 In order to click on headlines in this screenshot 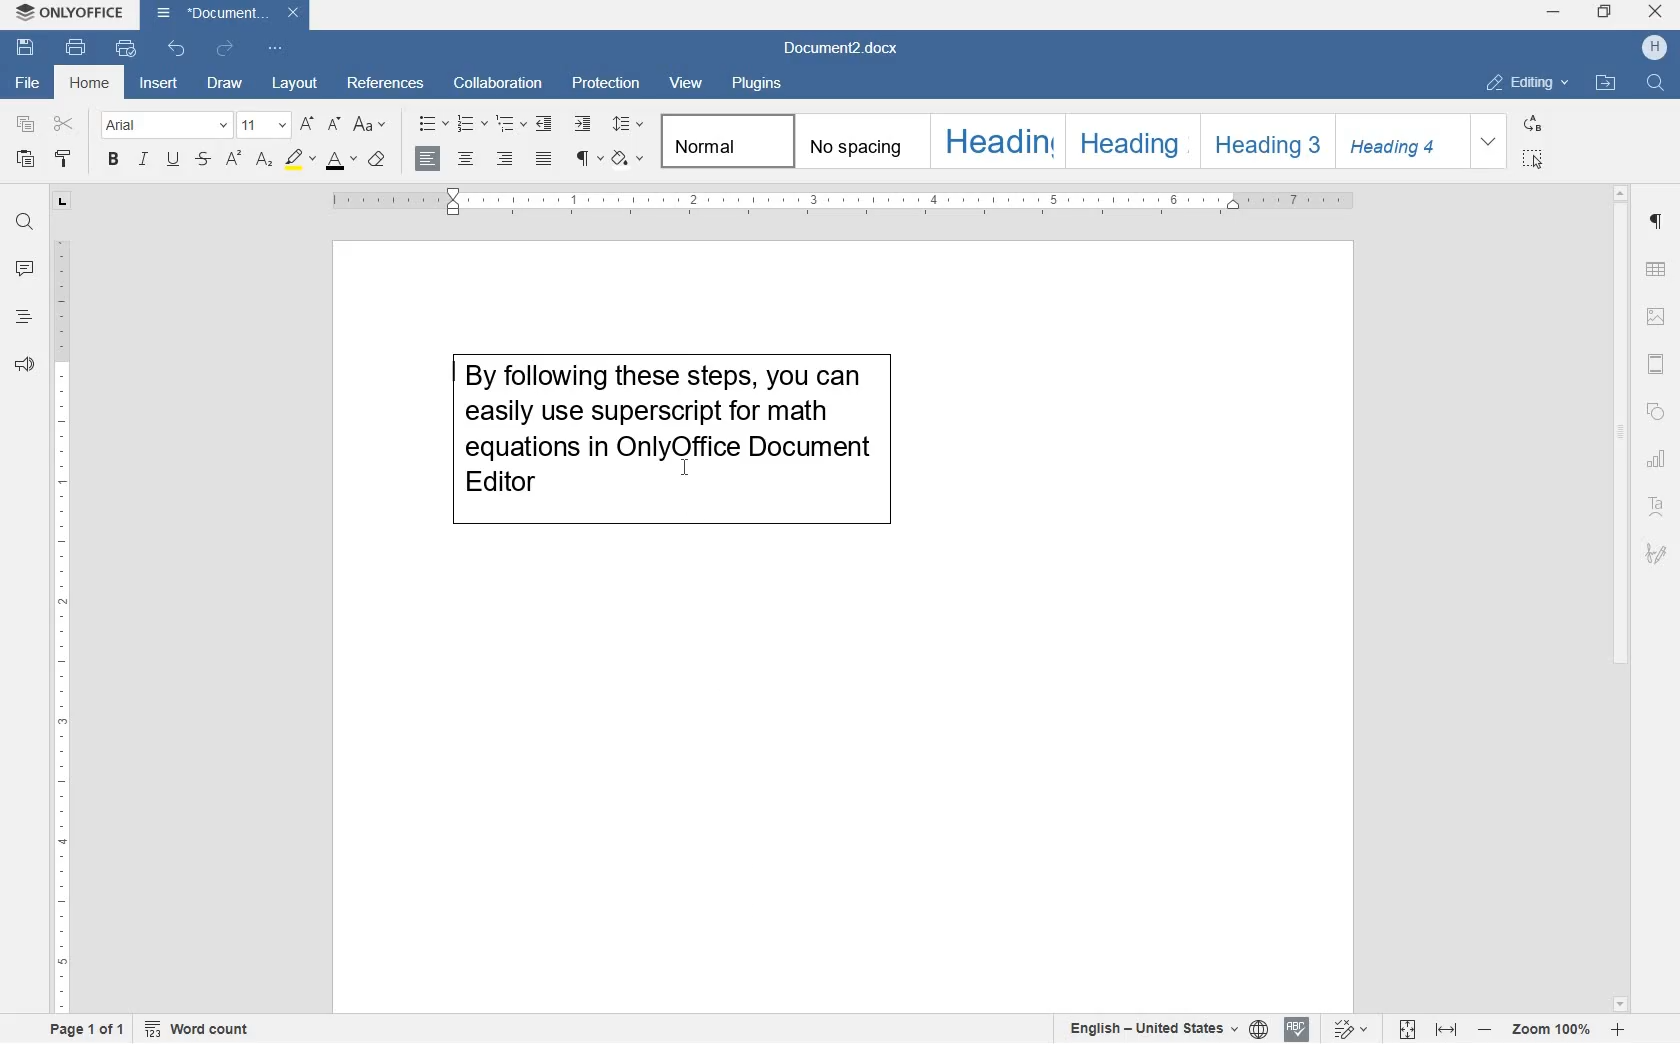, I will do `click(24, 321)`.